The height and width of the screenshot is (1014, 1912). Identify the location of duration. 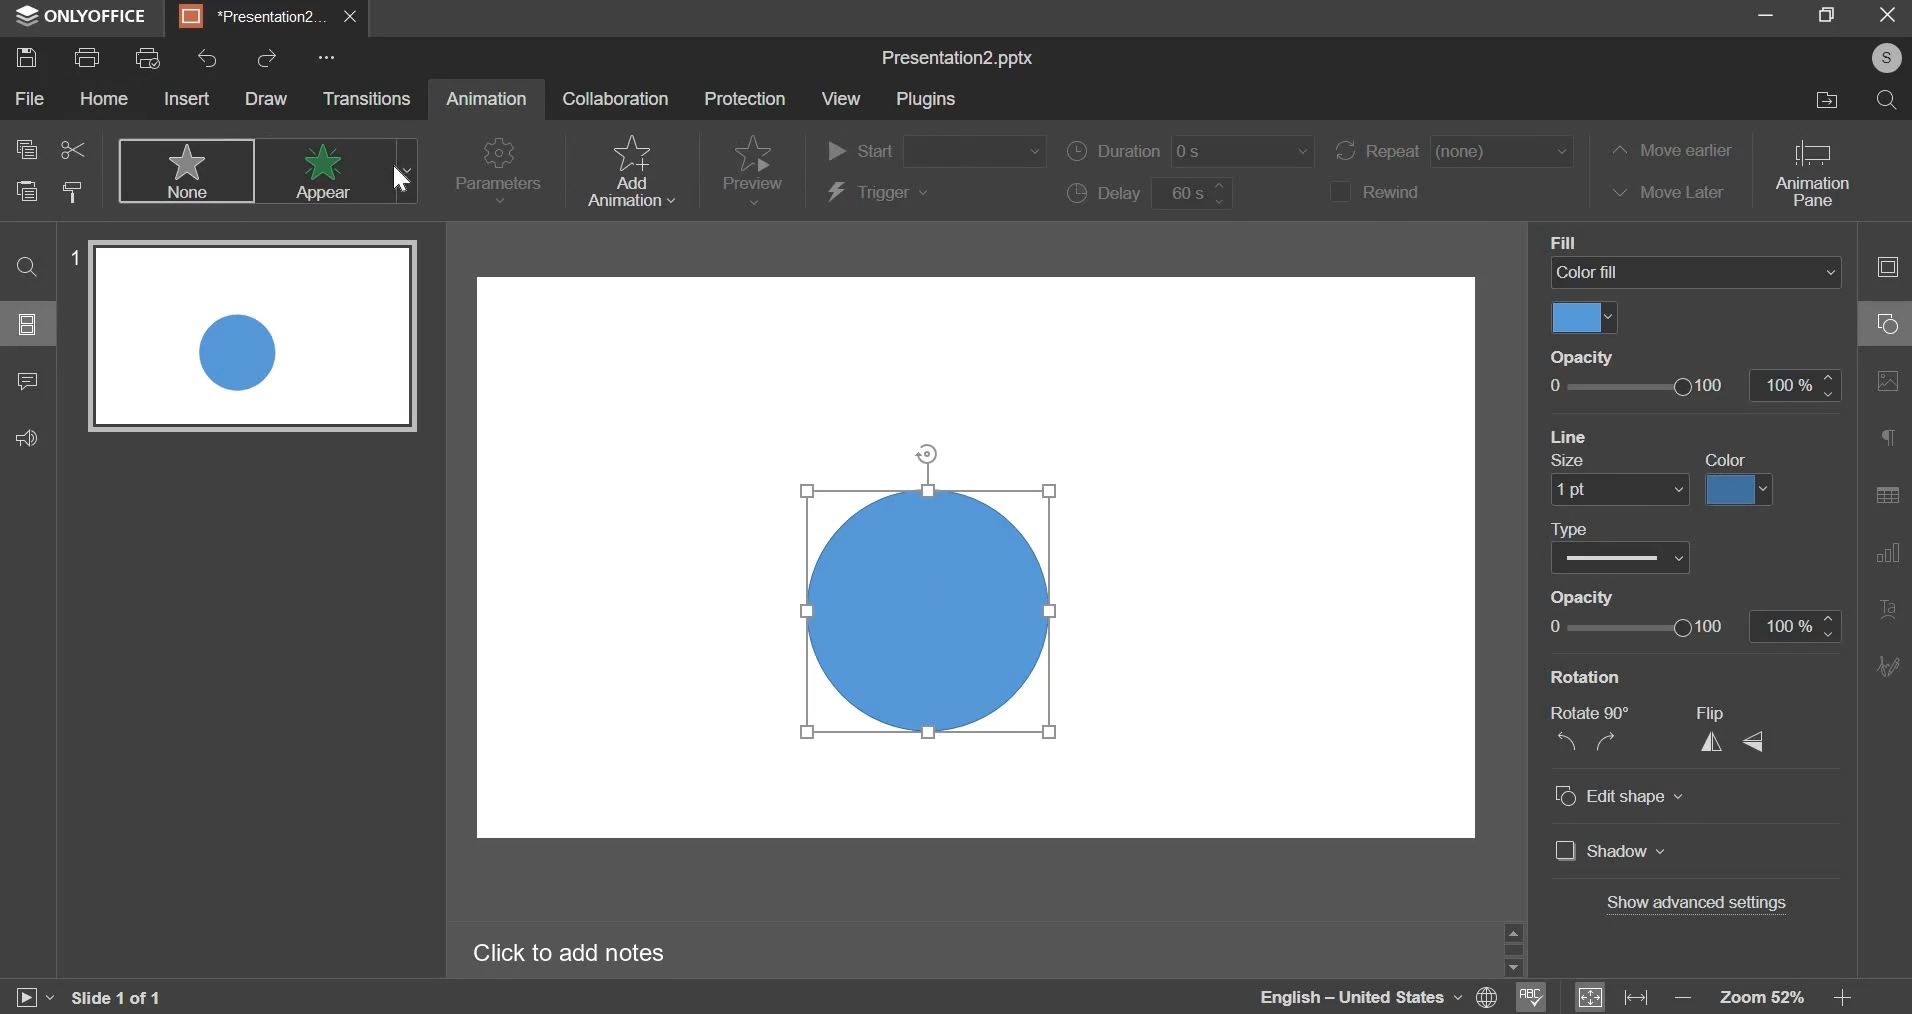
(1190, 152).